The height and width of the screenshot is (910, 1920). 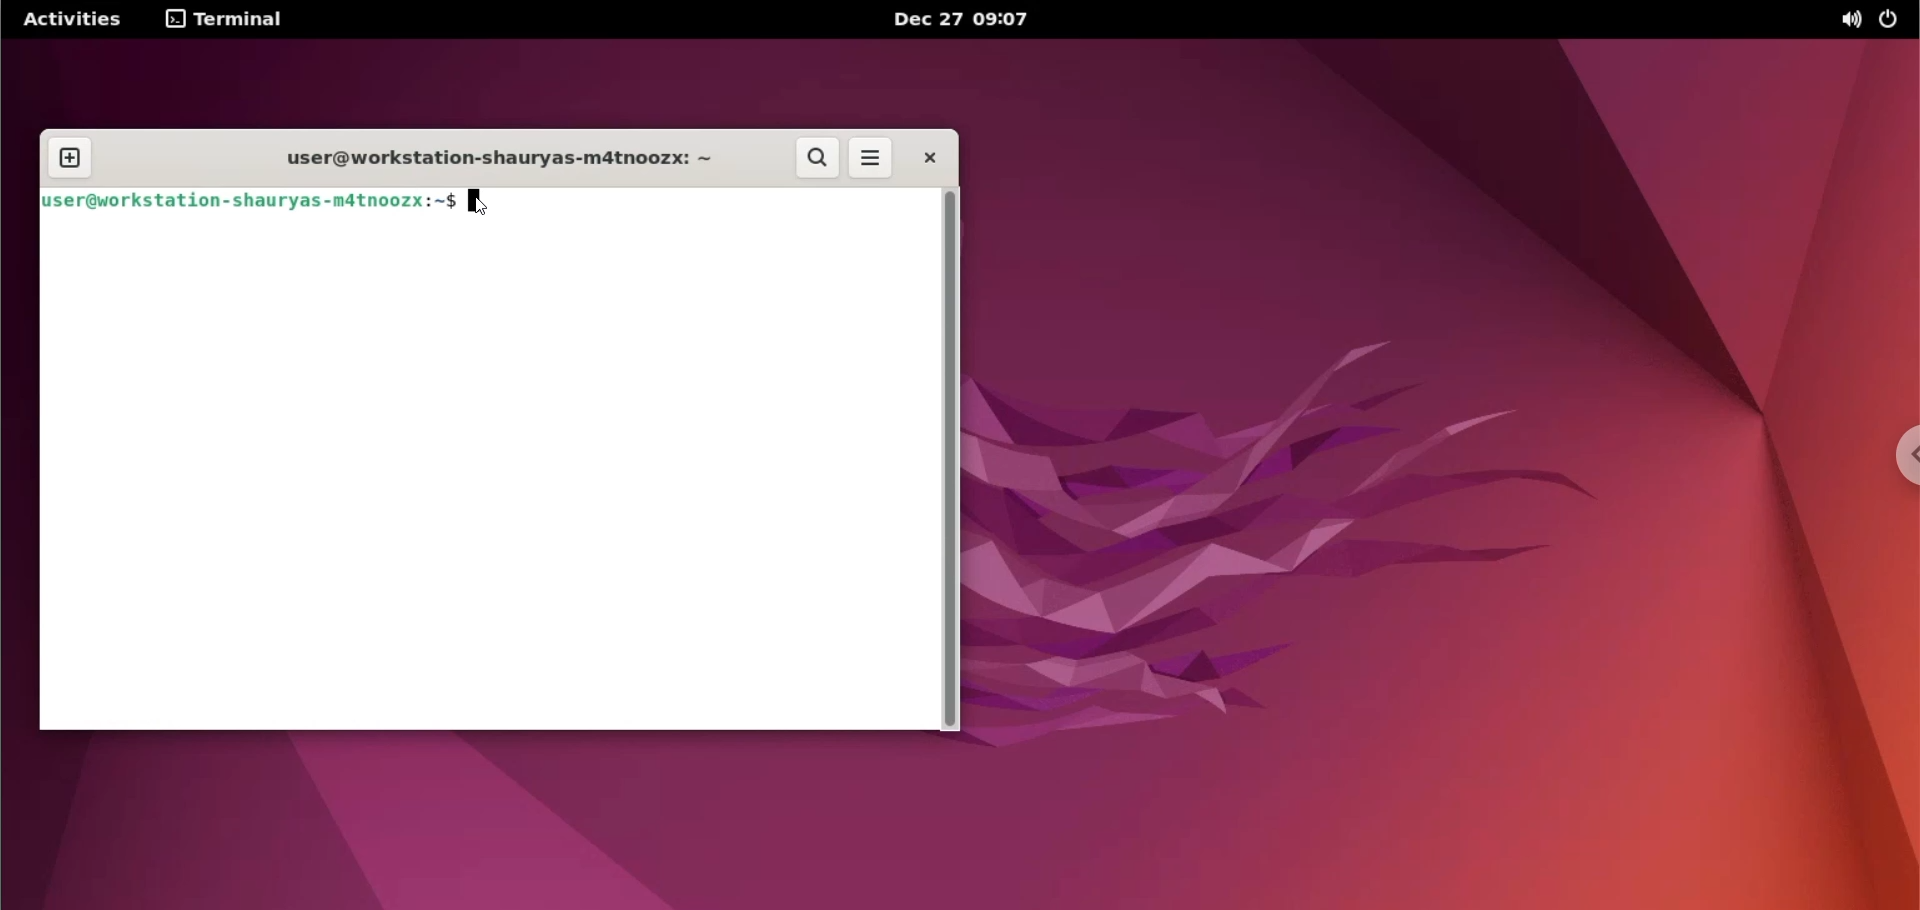 What do you see at coordinates (239, 21) in the screenshot?
I see `Terminal ` at bounding box center [239, 21].